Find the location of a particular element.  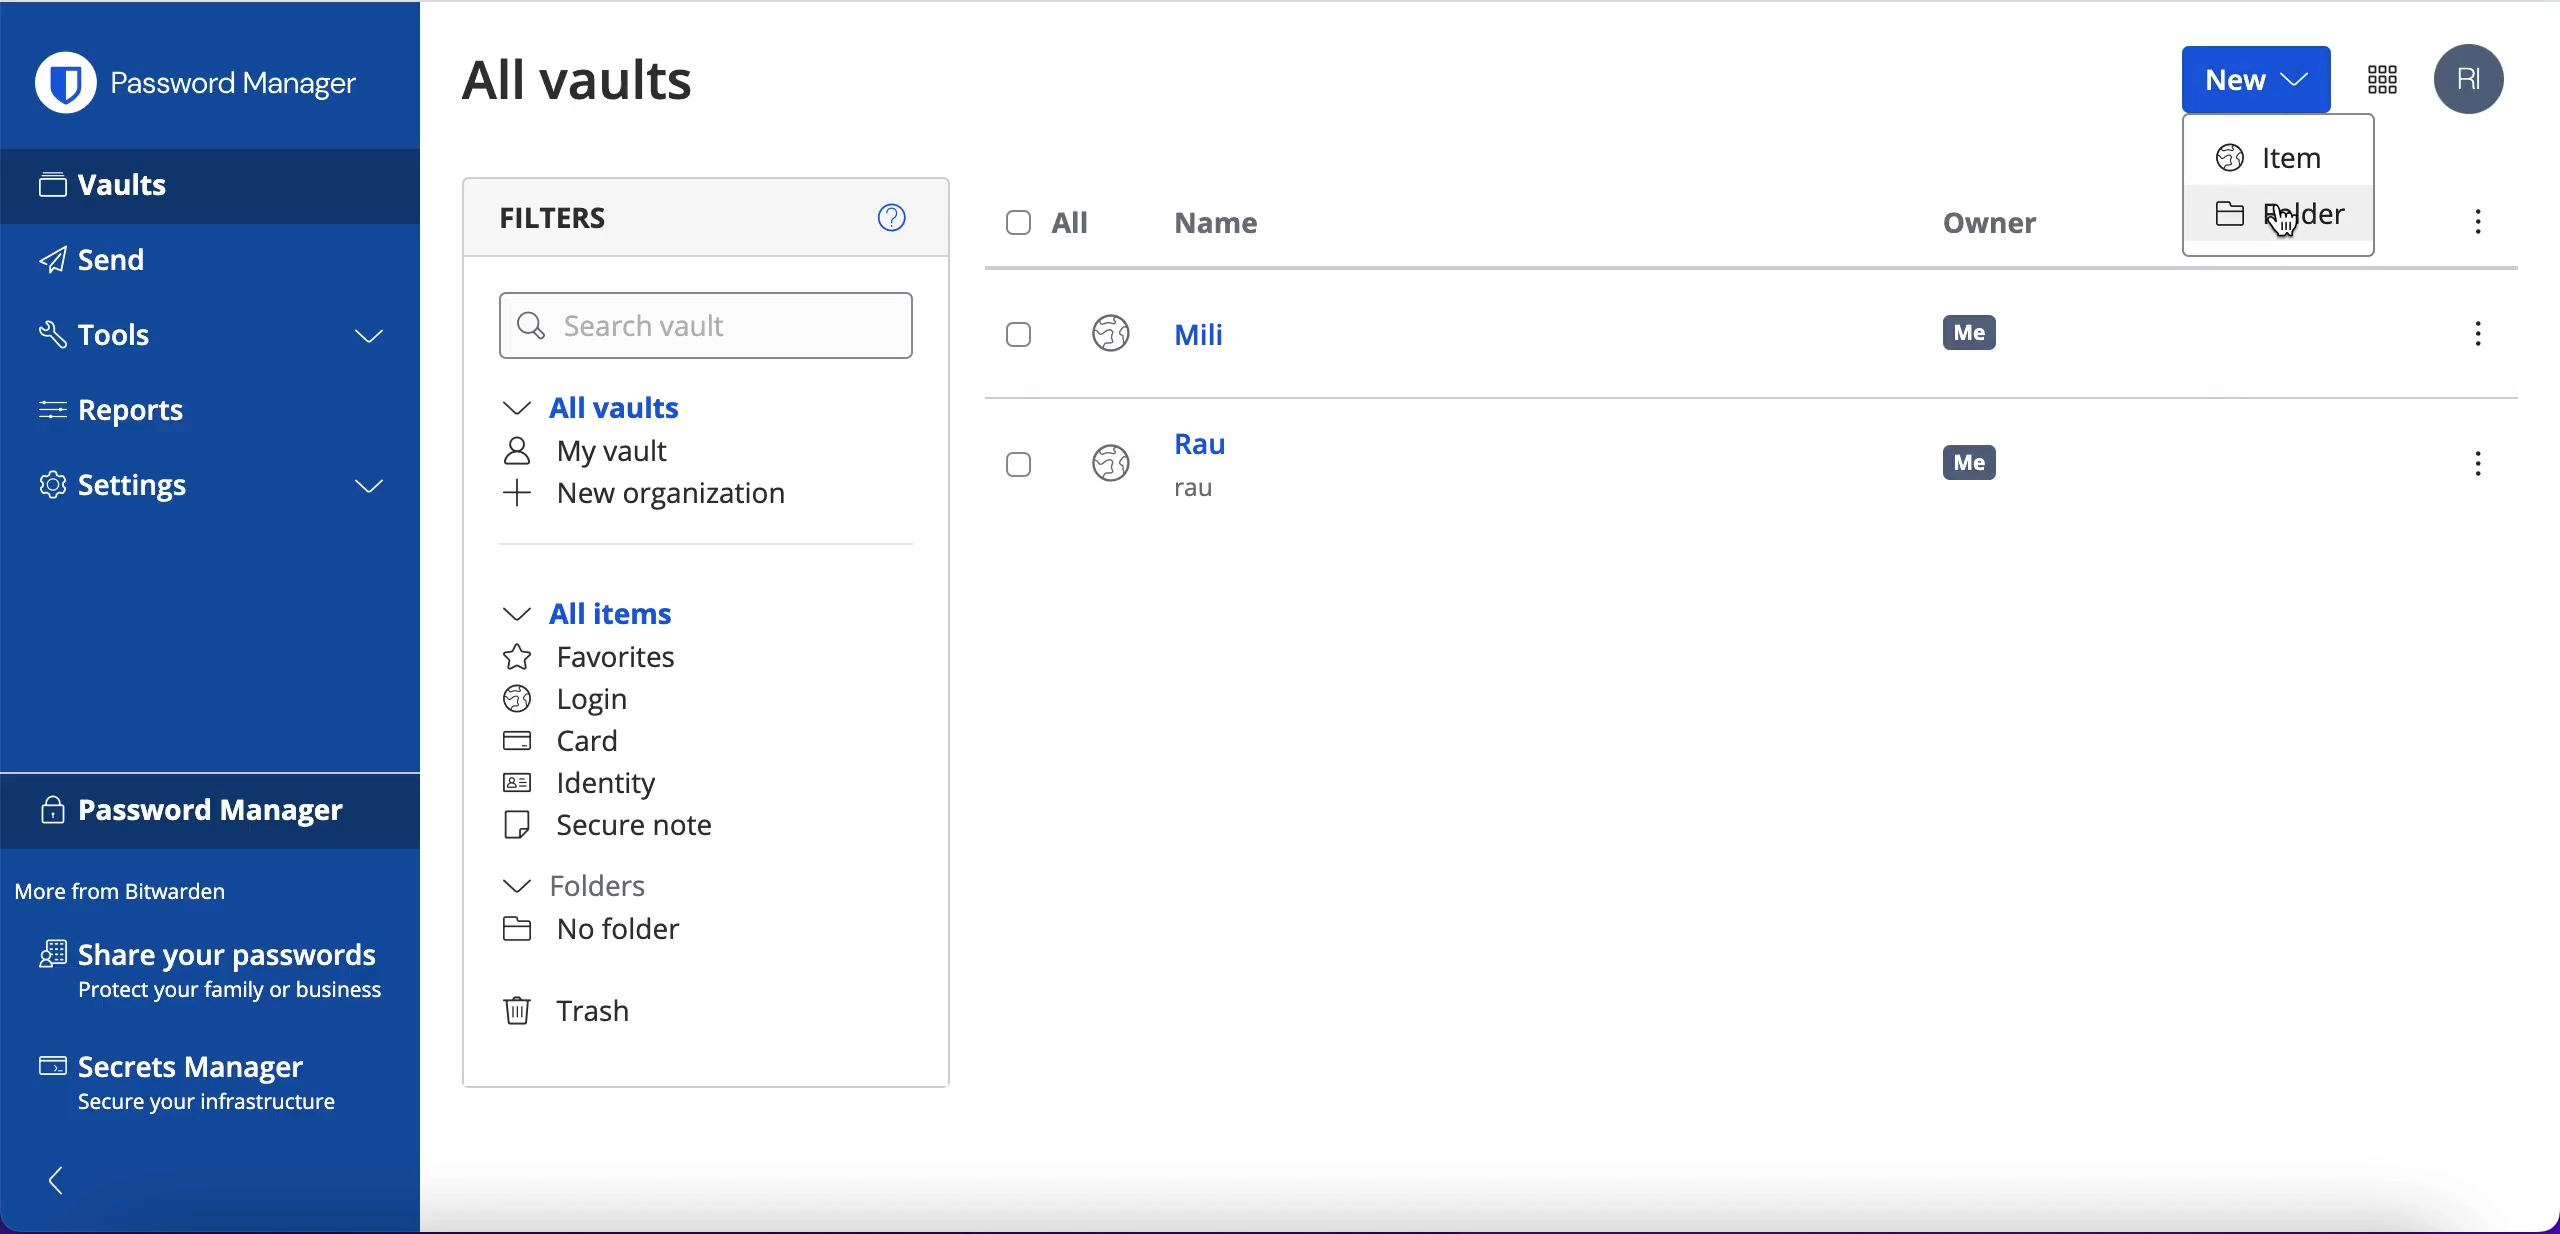

card is located at coordinates (565, 744).